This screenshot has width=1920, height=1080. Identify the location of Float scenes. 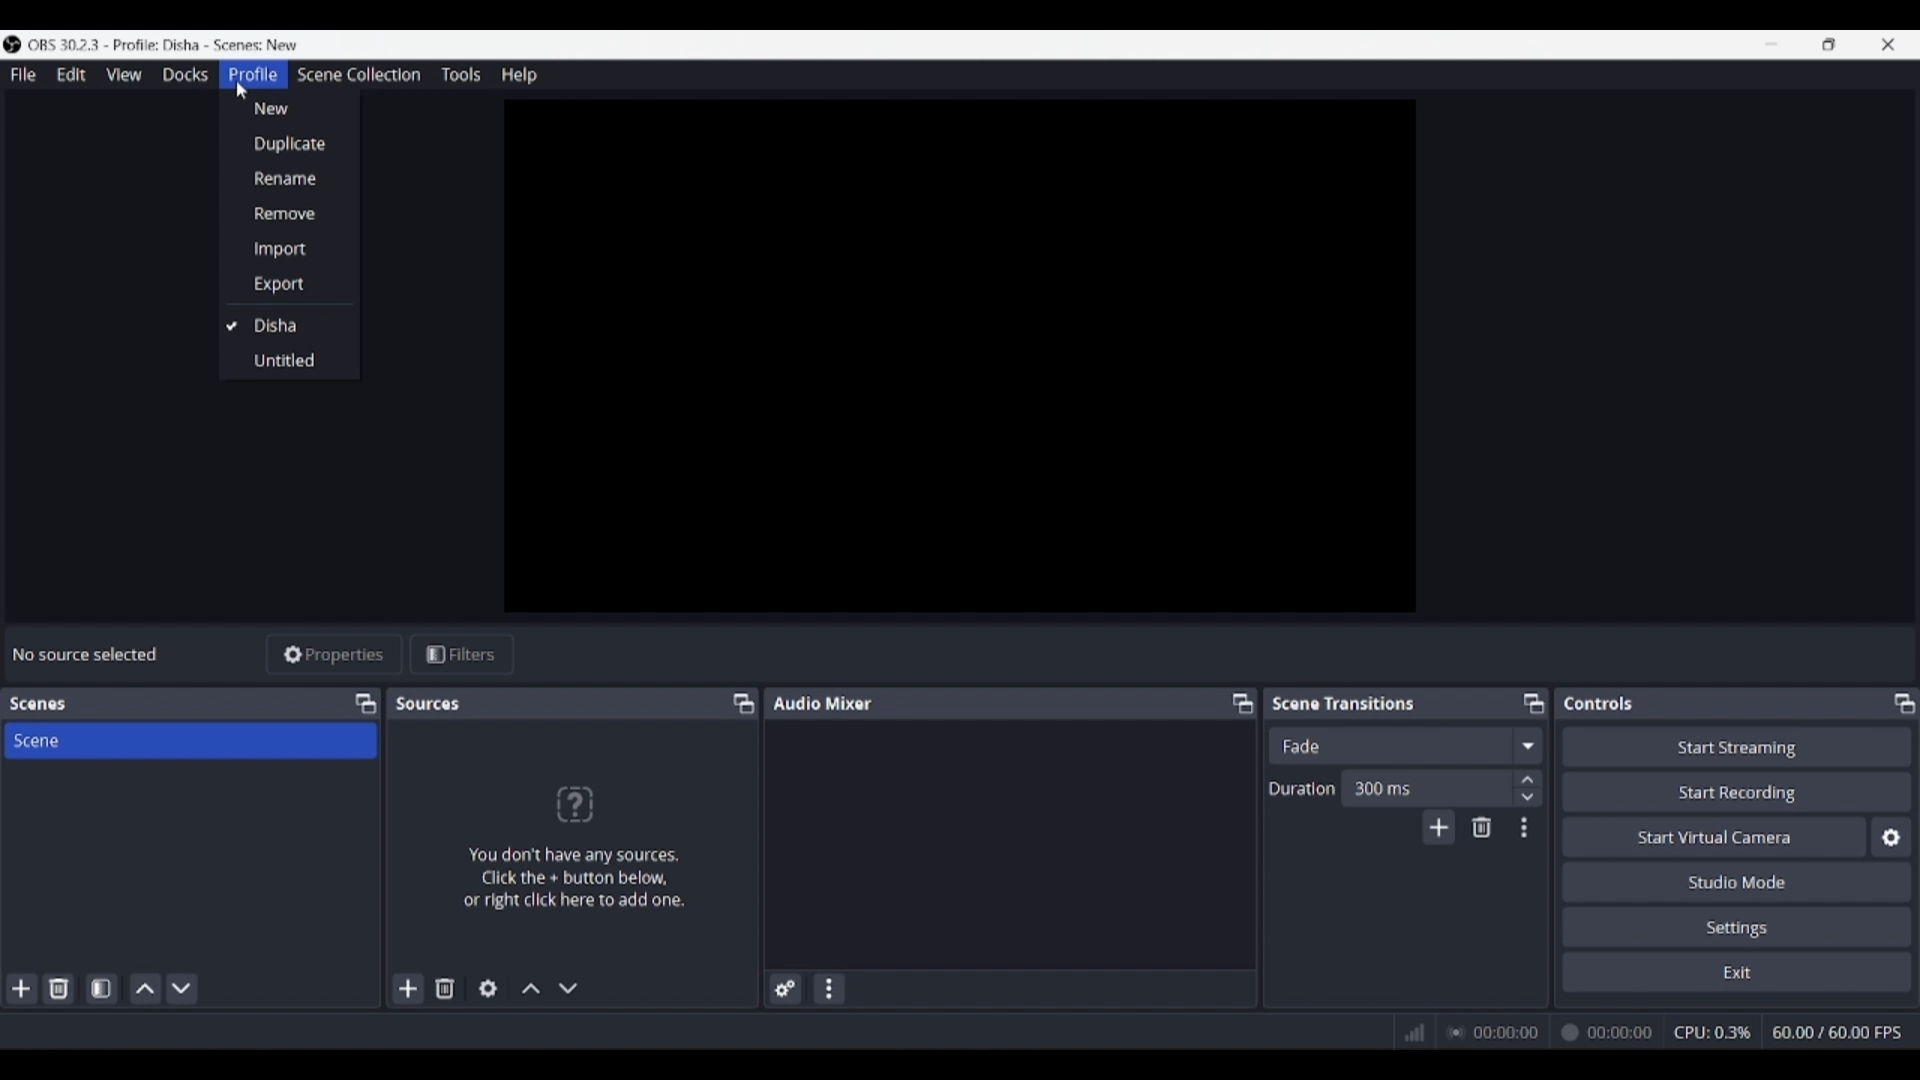
(365, 704).